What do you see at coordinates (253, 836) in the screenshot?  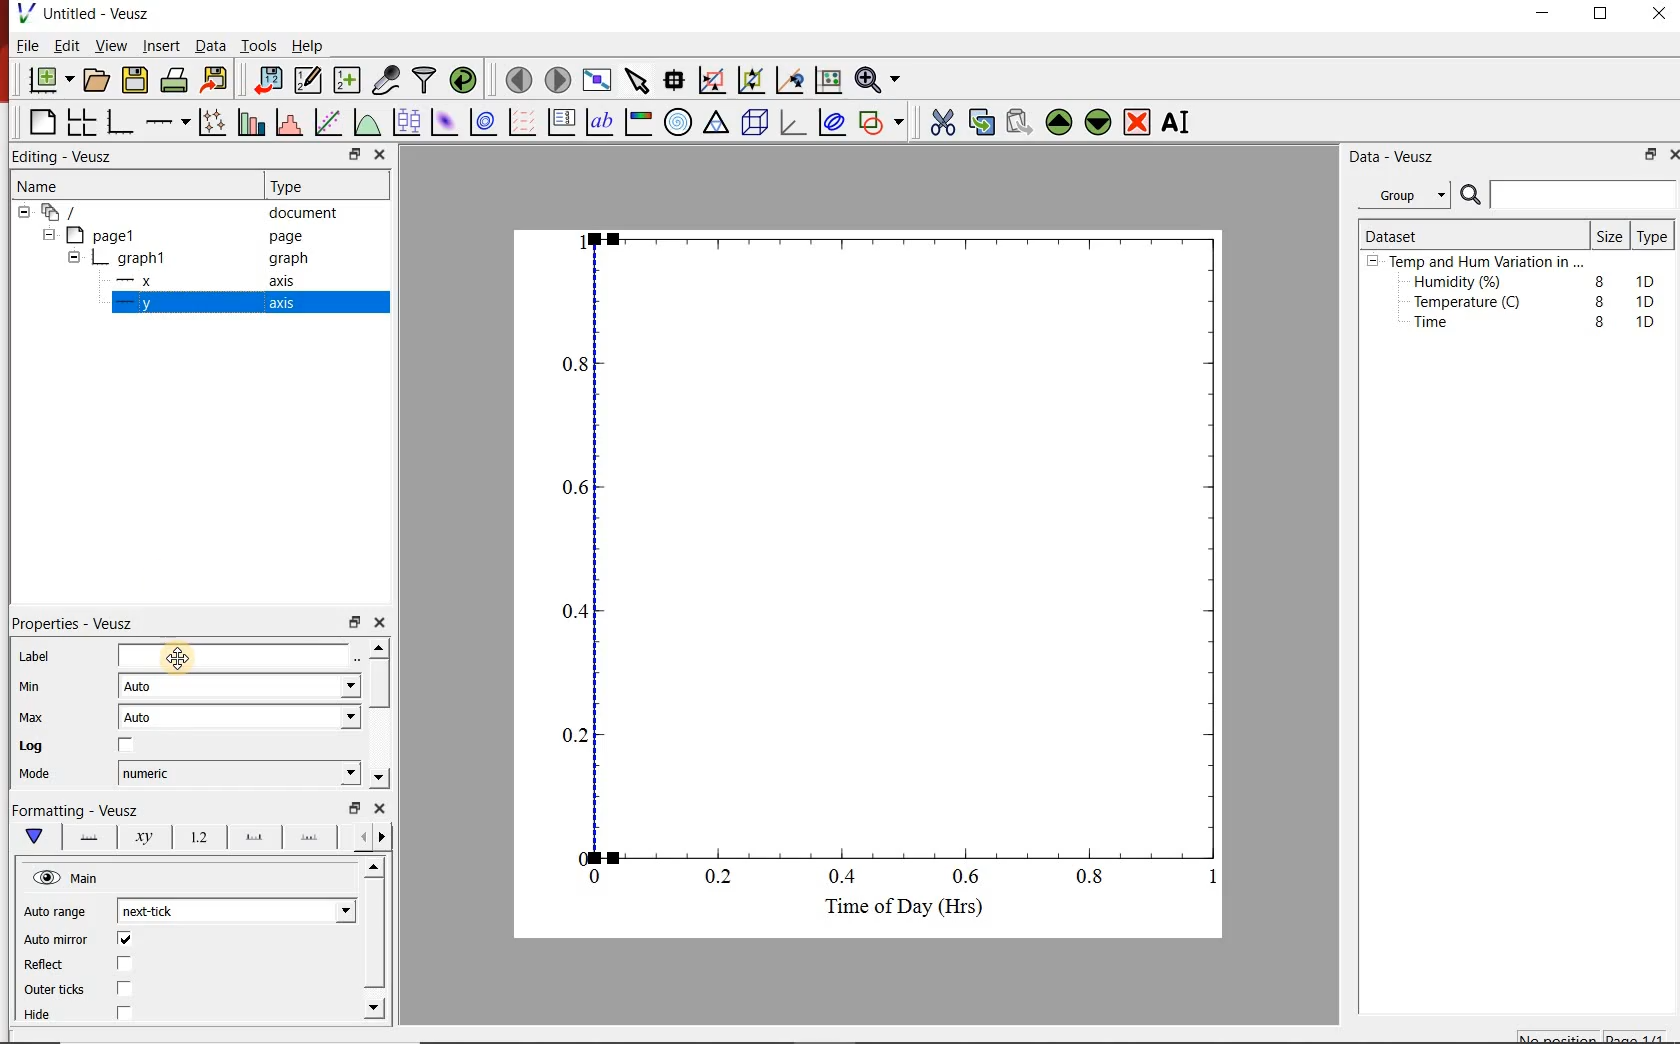 I see `major ticks` at bounding box center [253, 836].